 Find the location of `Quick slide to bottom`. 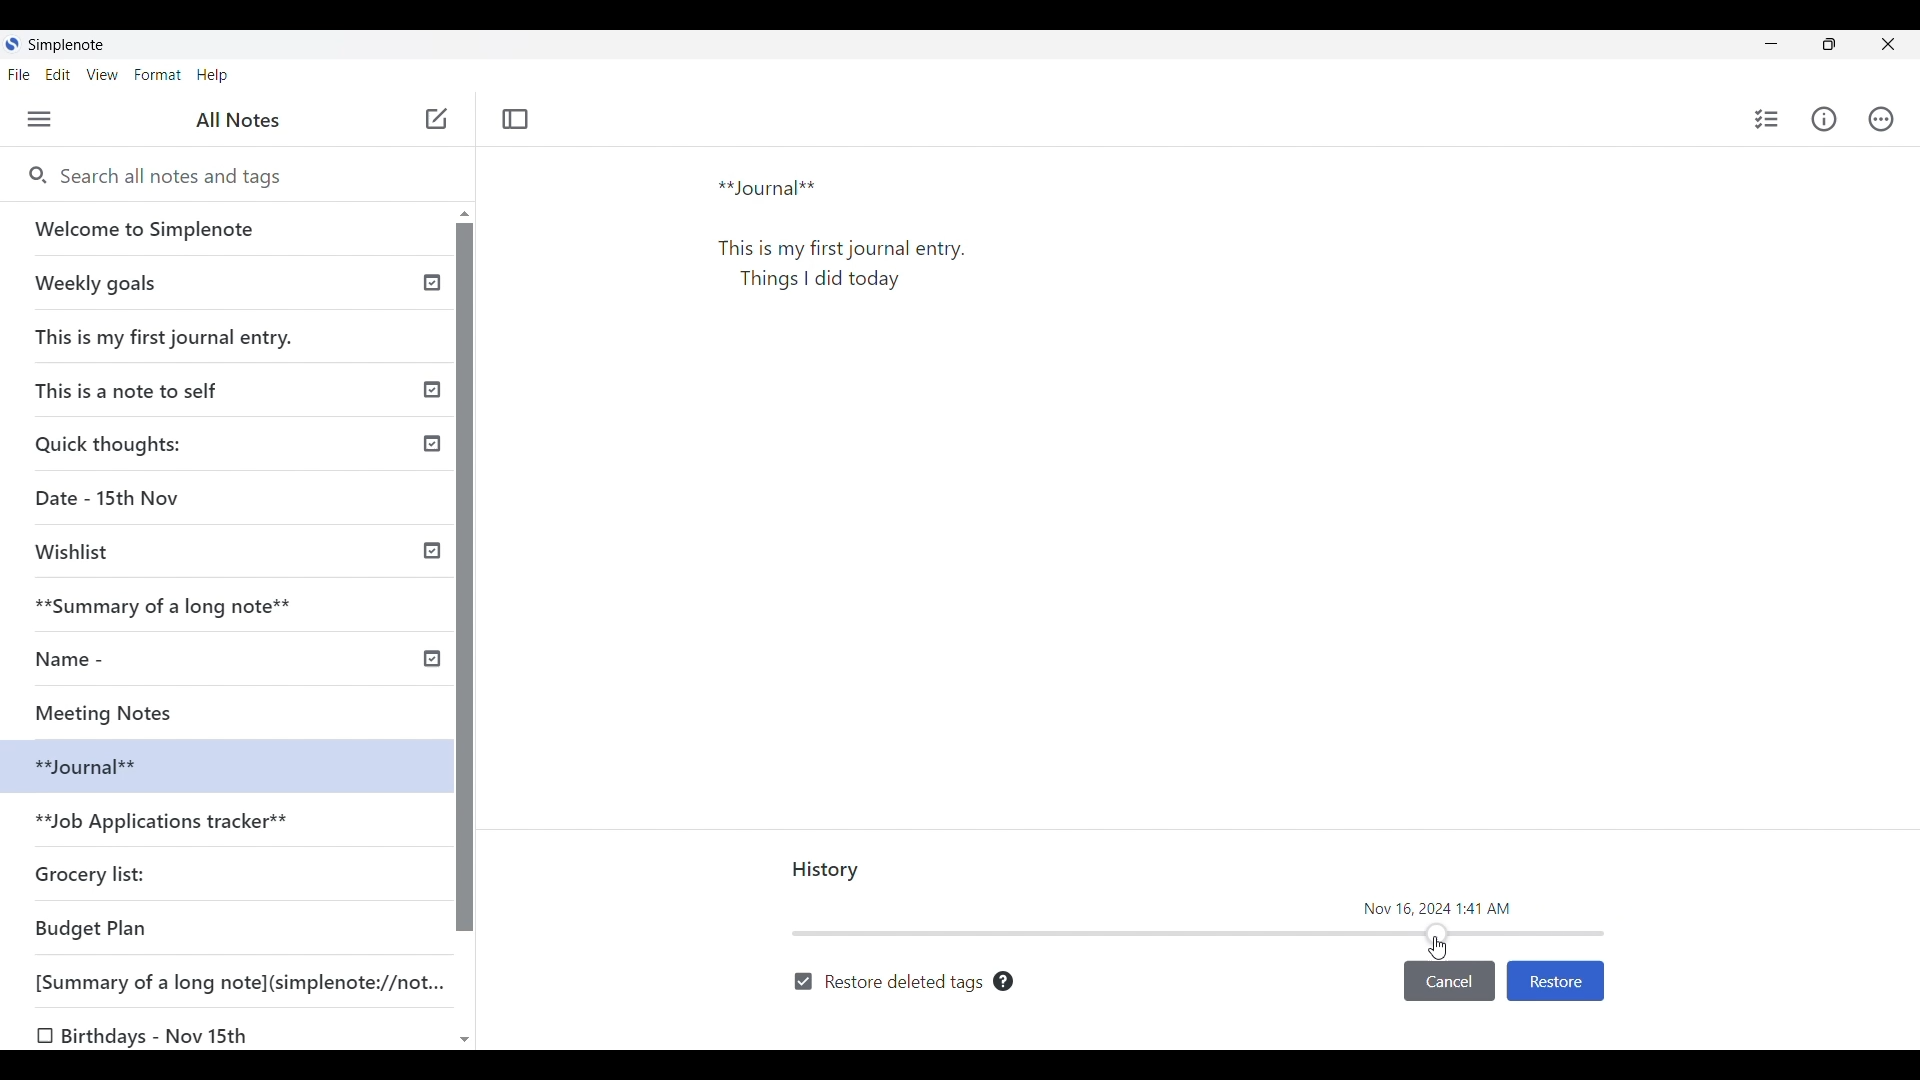

Quick slide to bottom is located at coordinates (465, 1041).